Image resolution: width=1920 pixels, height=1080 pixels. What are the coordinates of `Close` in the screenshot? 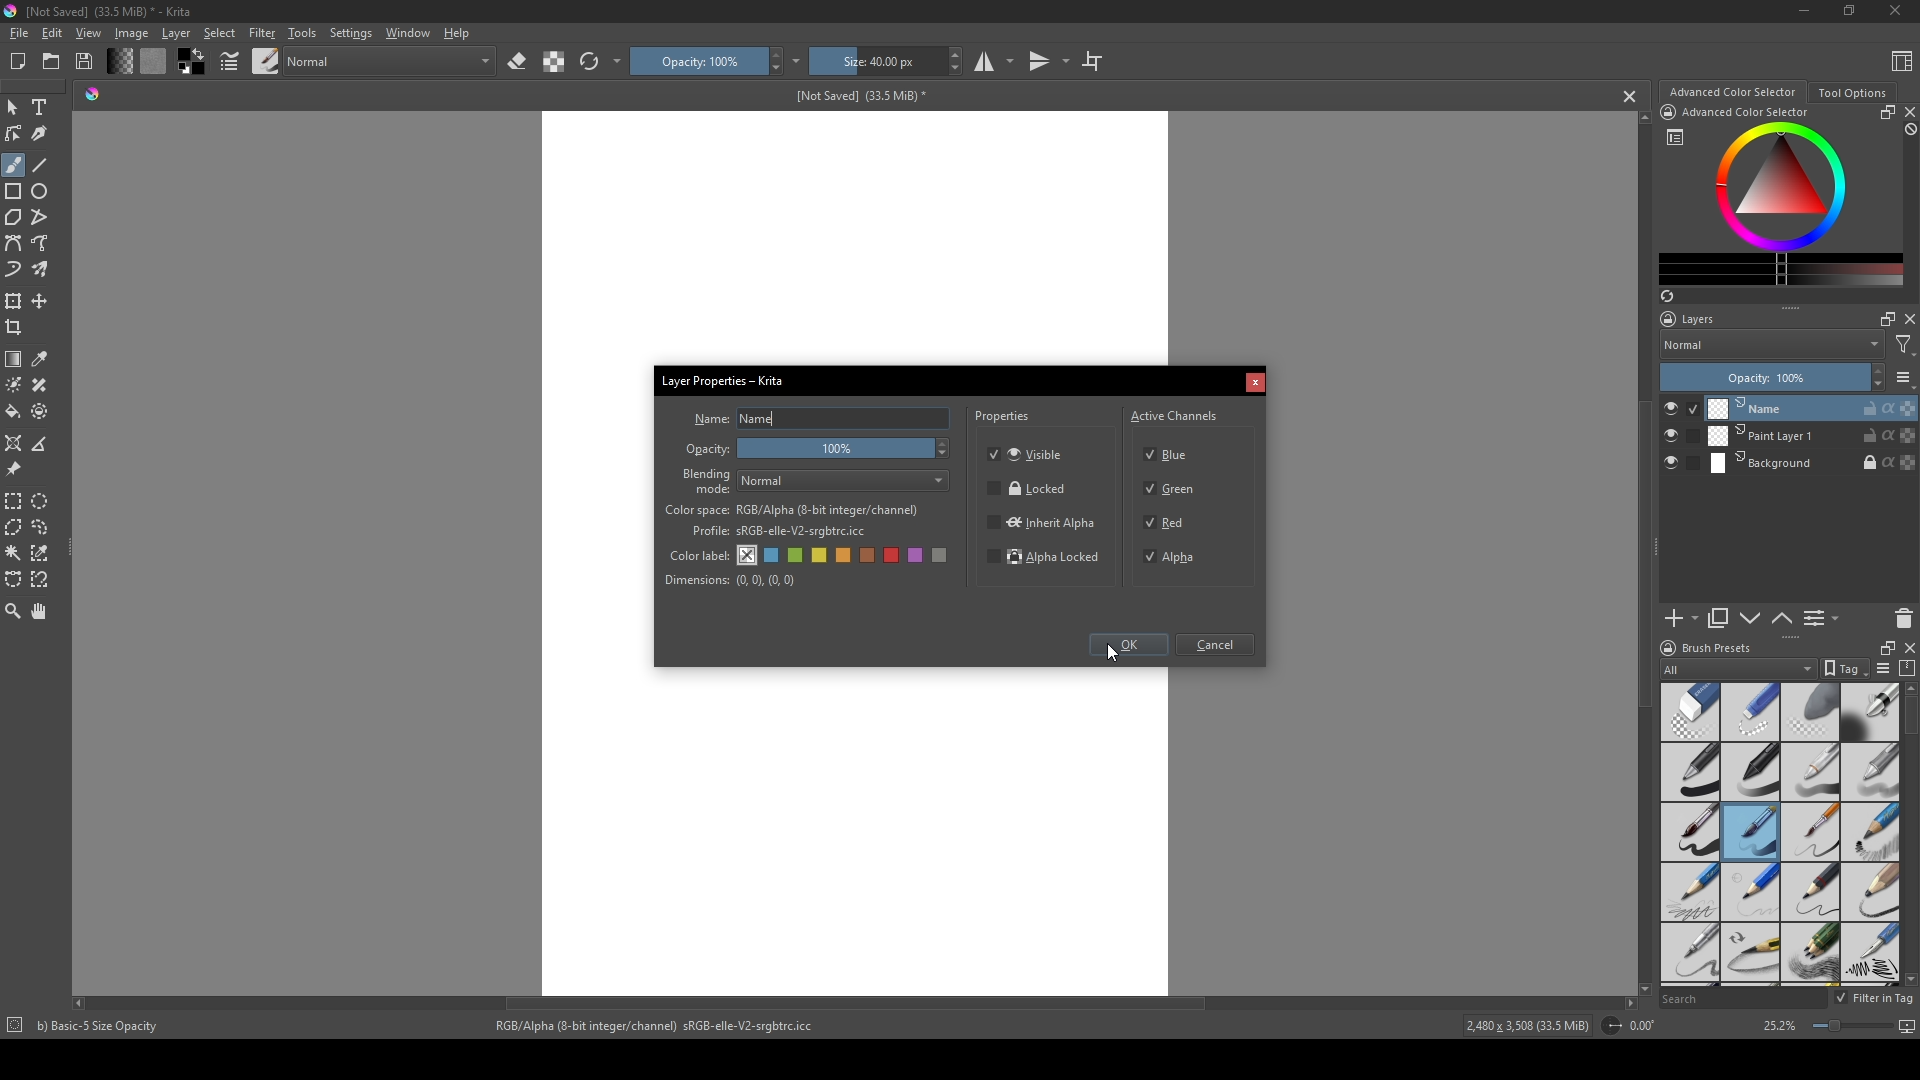 It's located at (1891, 12).